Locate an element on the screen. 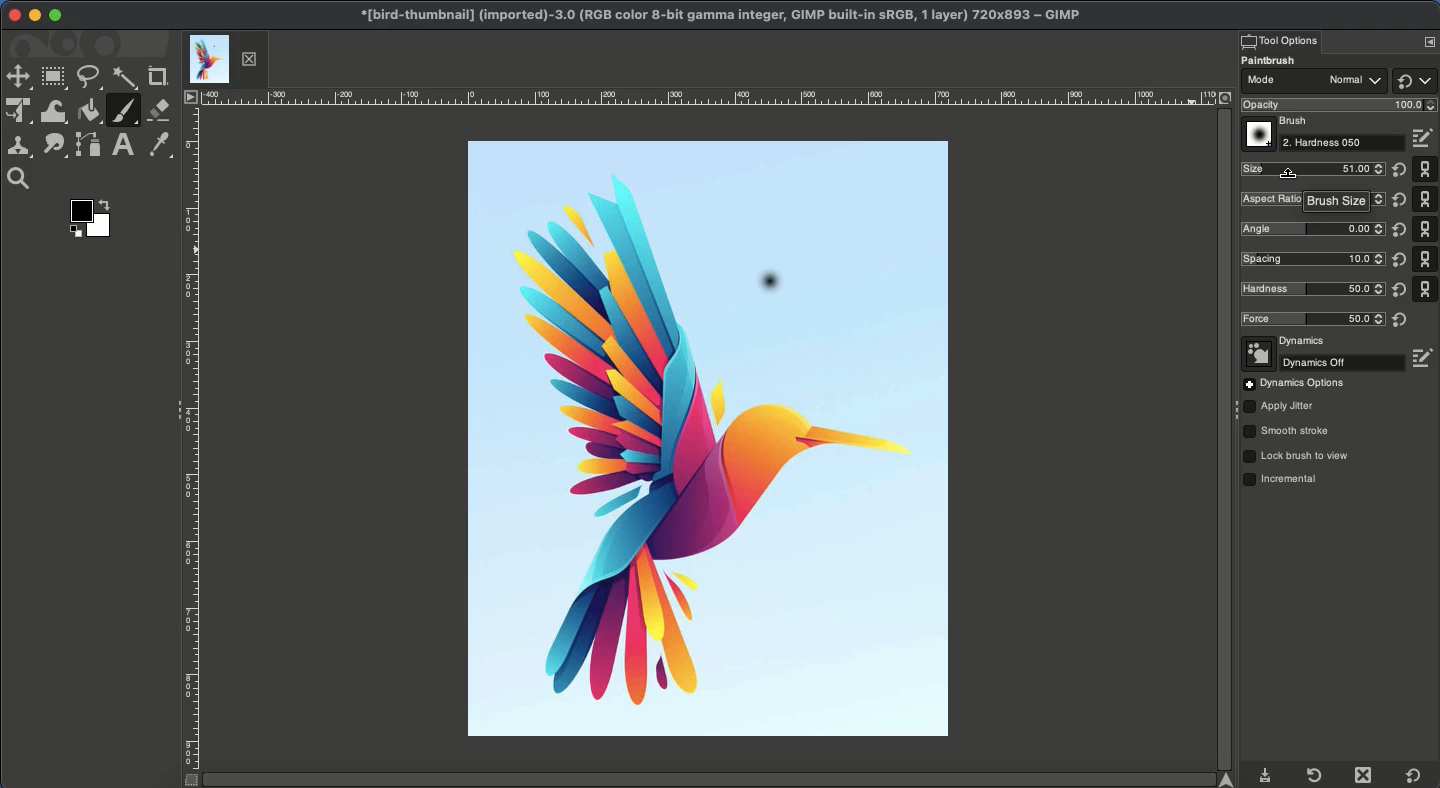 The width and height of the screenshot is (1440, 788). image is located at coordinates (875, 286).